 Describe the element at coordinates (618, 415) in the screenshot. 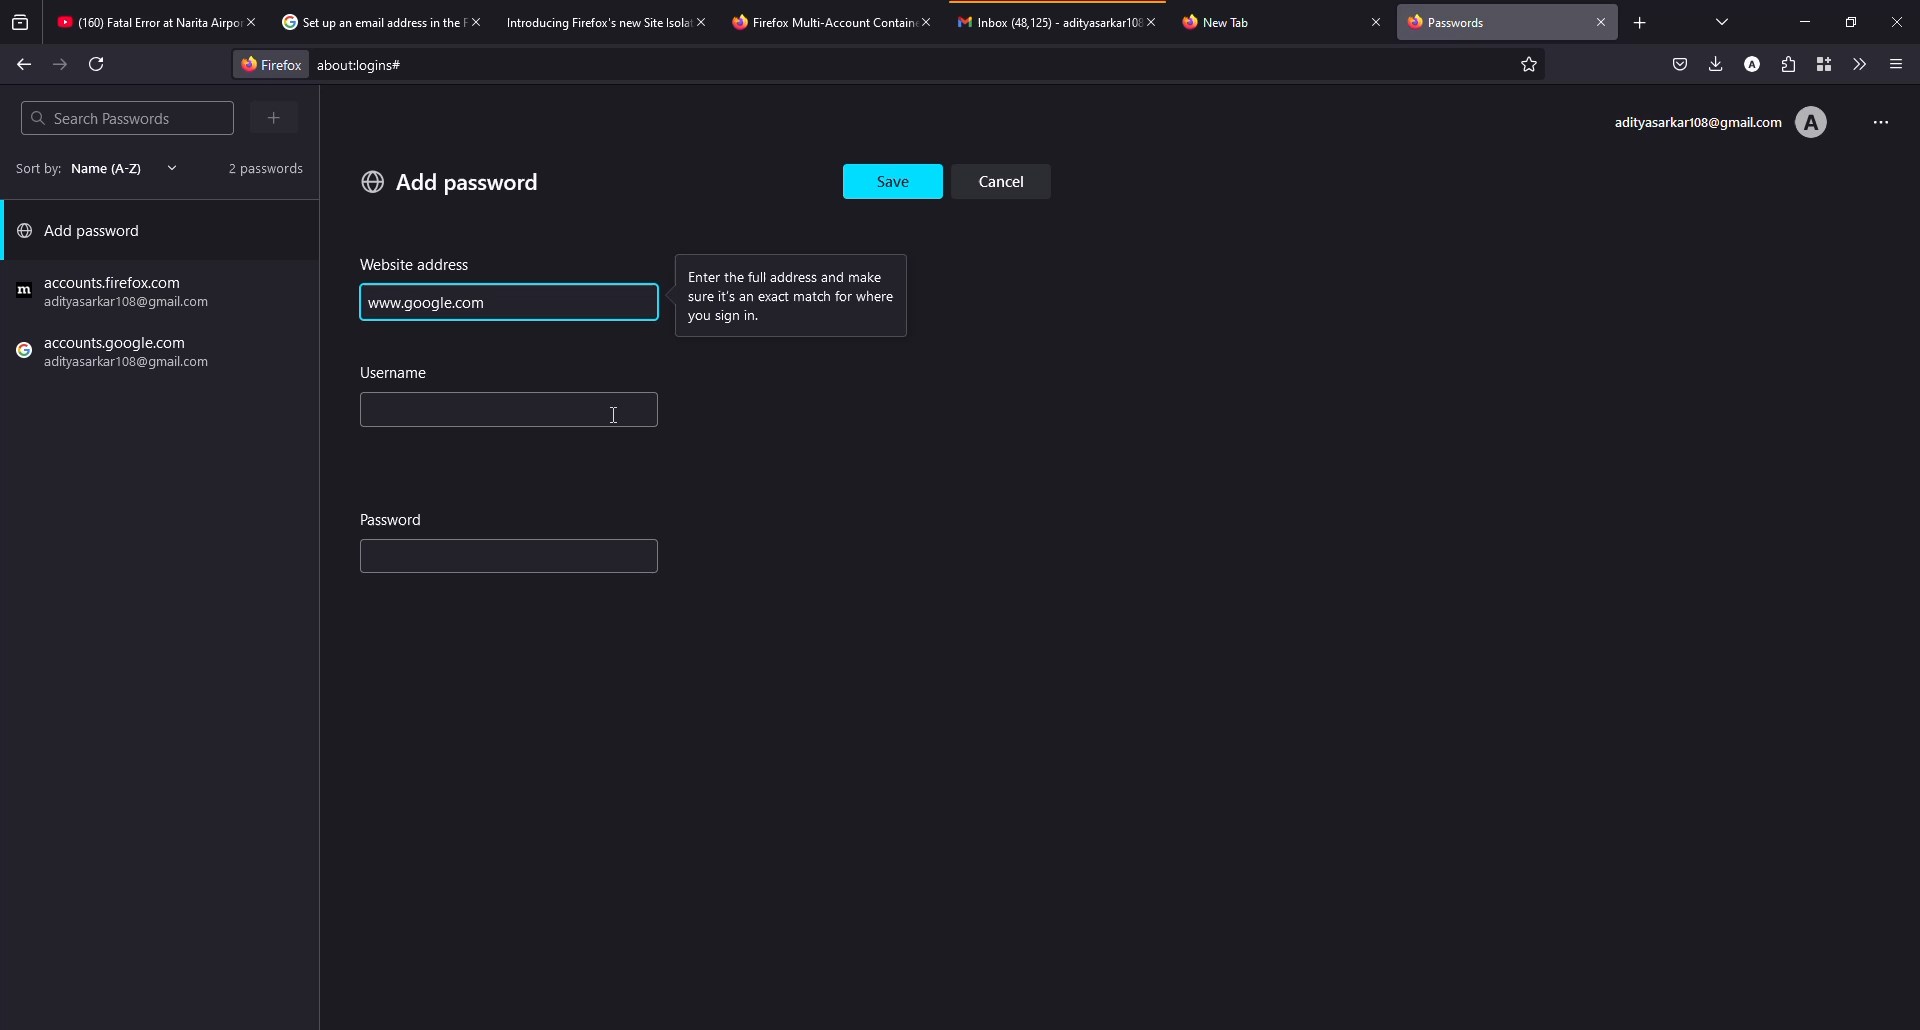

I see `cursor` at that location.